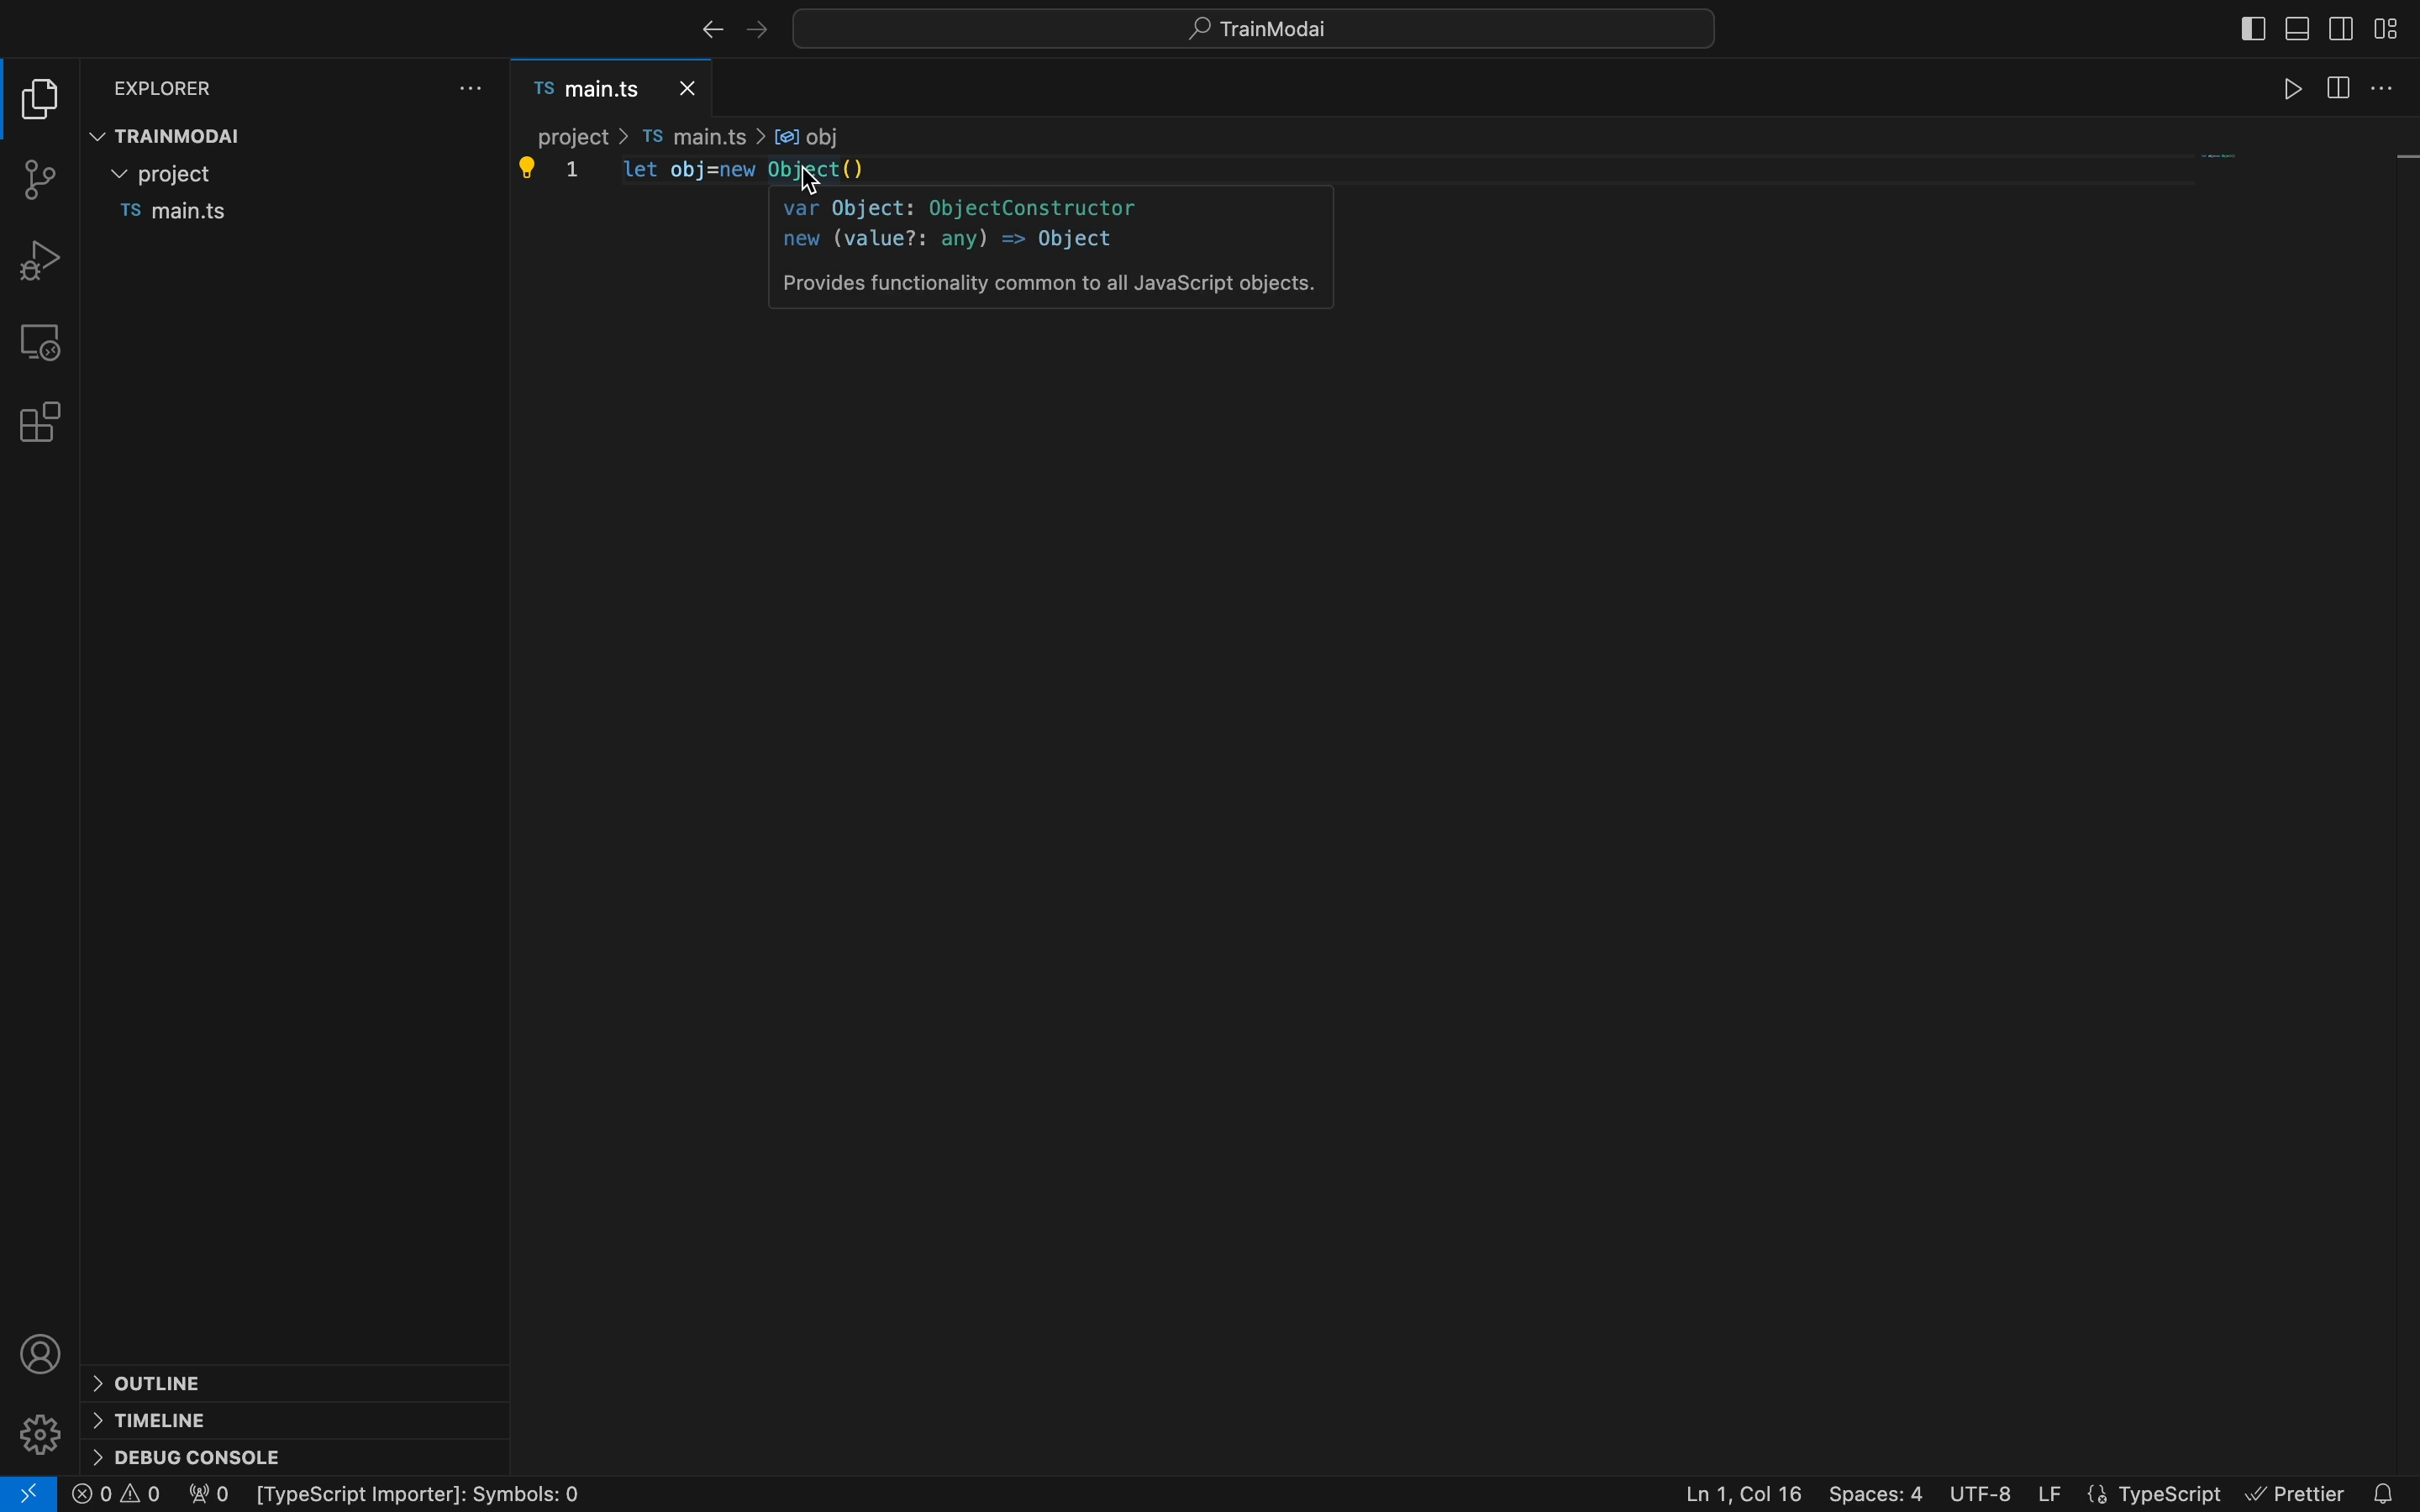 The height and width of the screenshot is (1512, 2420). What do you see at coordinates (1877, 1487) in the screenshot?
I see `Spaces : 4` at bounding box center [1877, 1487].